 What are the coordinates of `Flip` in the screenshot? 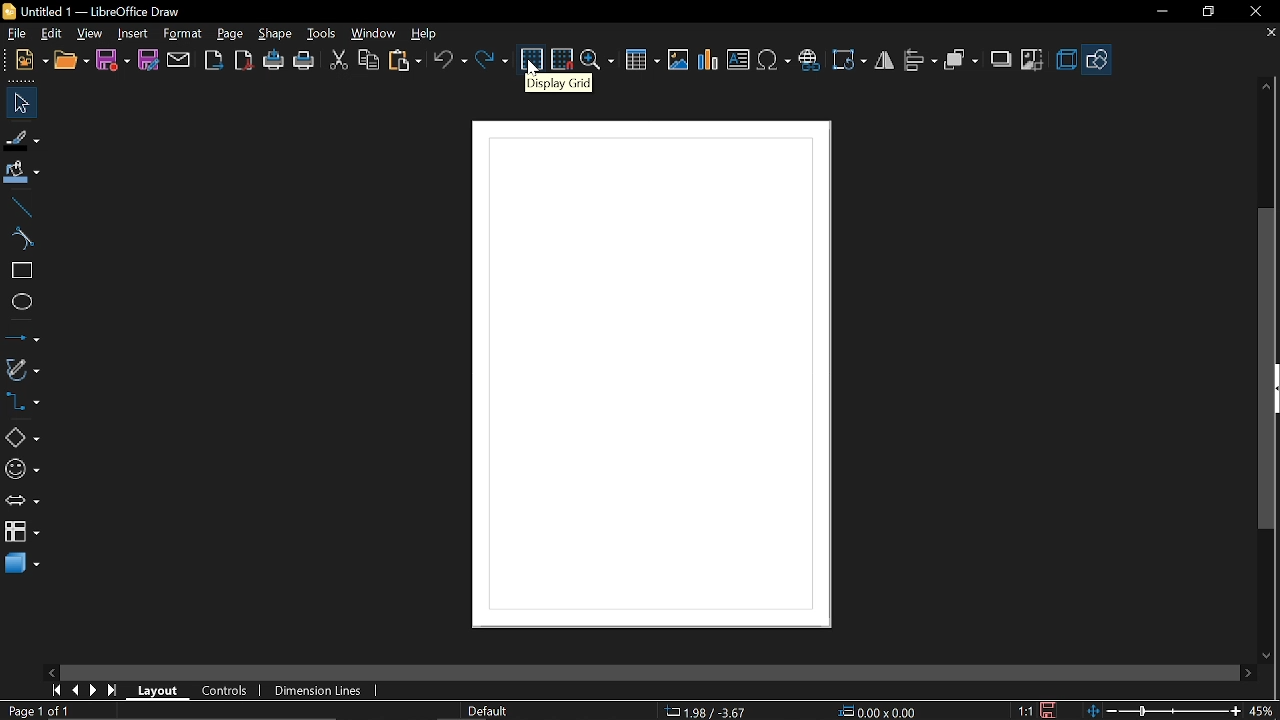 It's located at (885, 59).